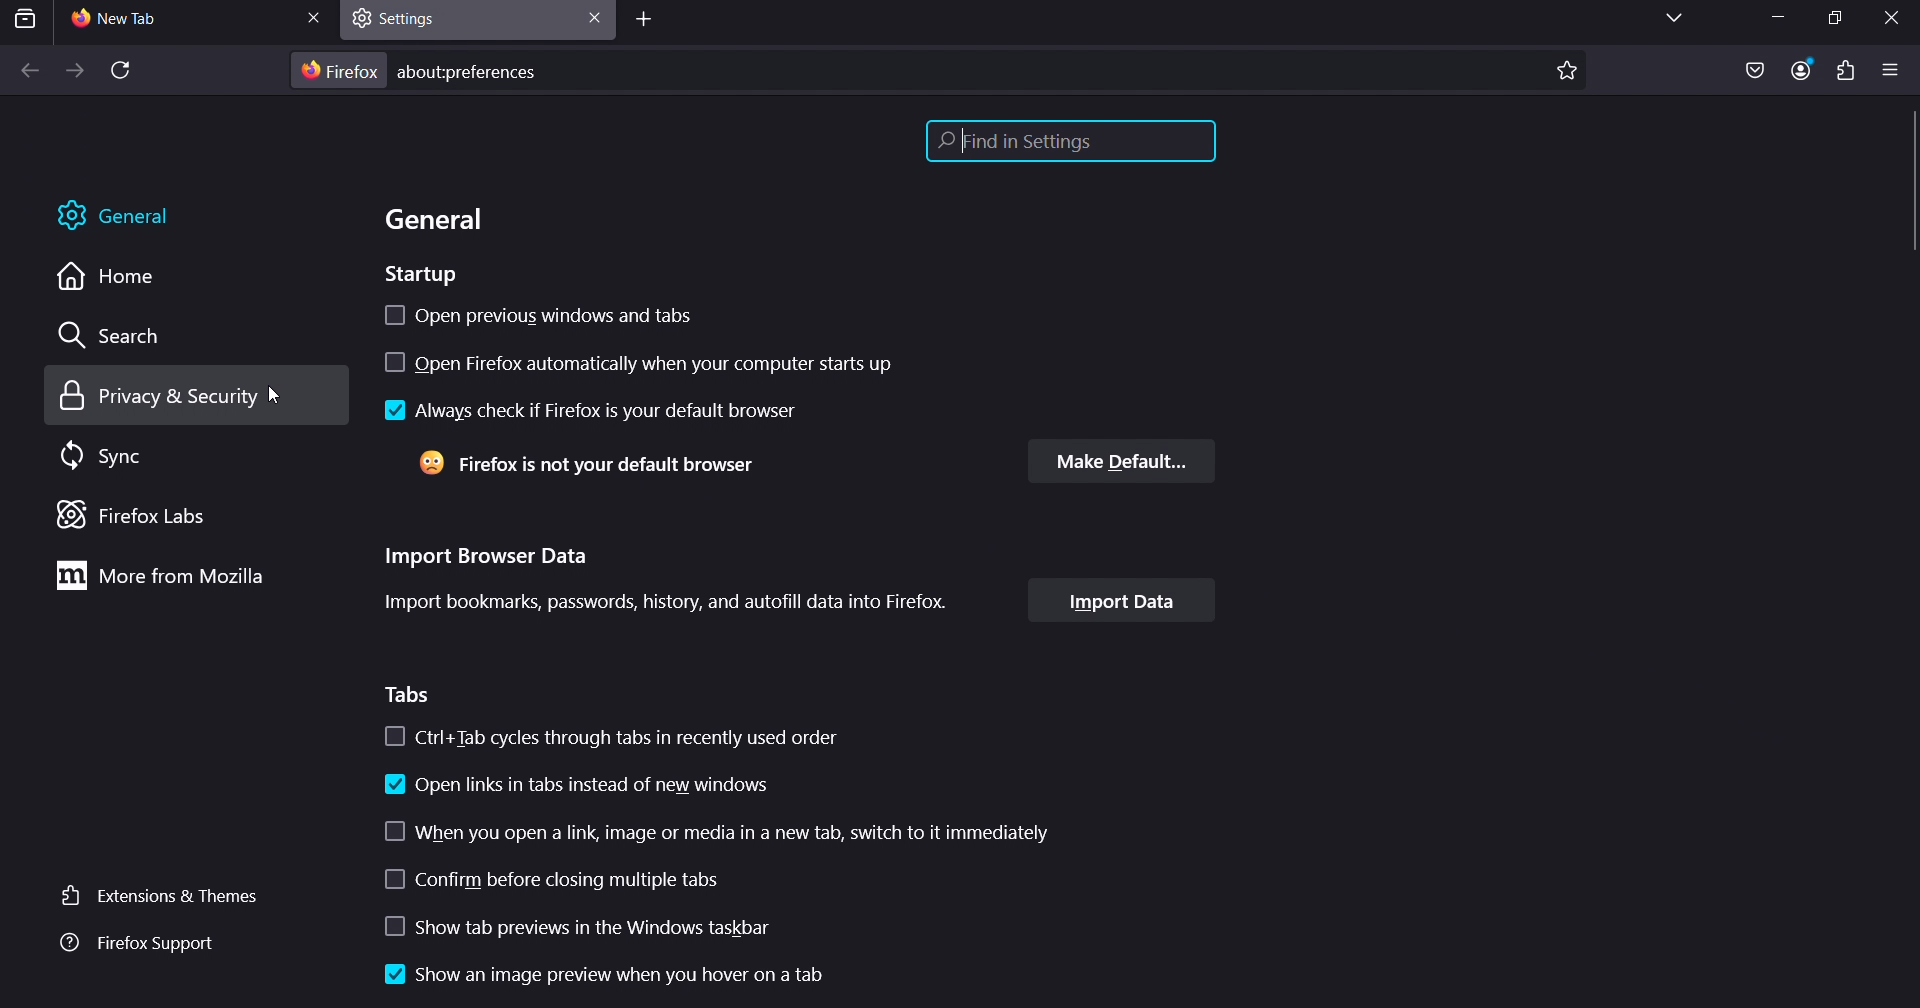  What do you see at coordinates (26, 19) in the screenshot?
I see `search tab` at bounding box center [26, 19].